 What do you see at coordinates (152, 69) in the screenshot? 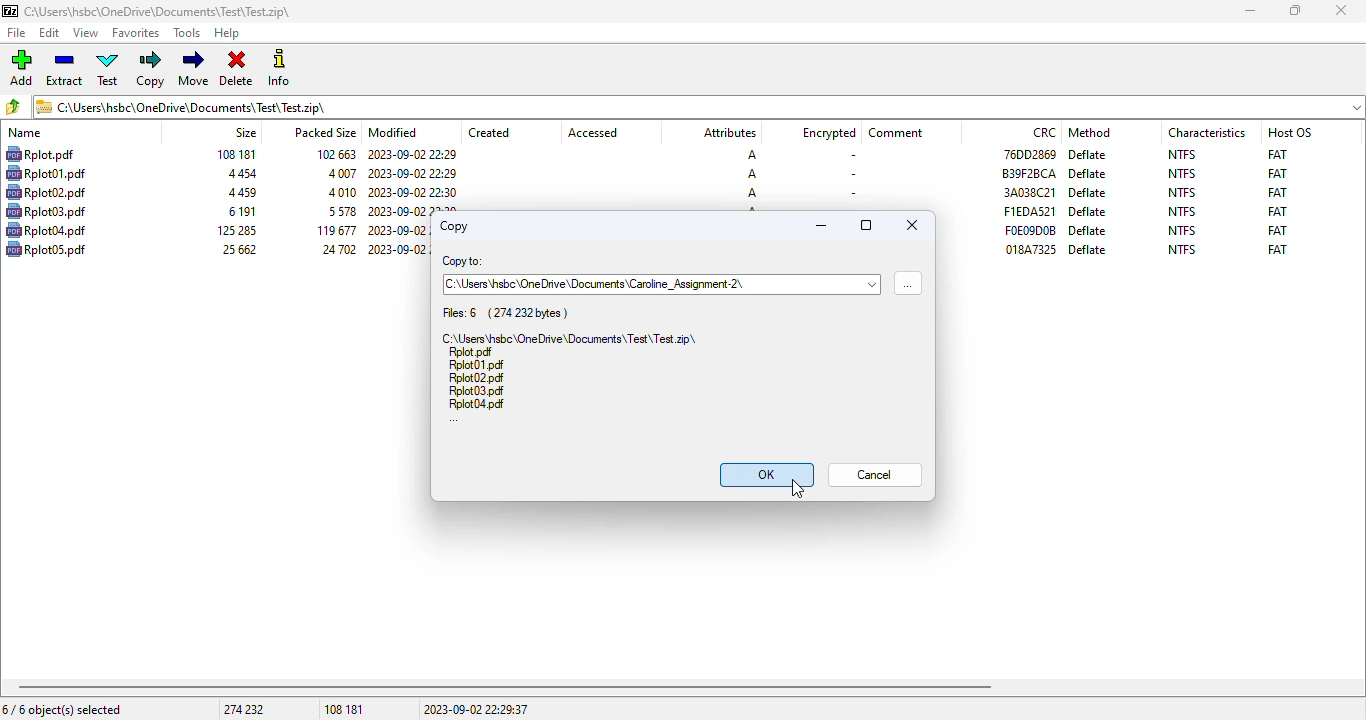
I see `copy` at bounding box center [152, 69].